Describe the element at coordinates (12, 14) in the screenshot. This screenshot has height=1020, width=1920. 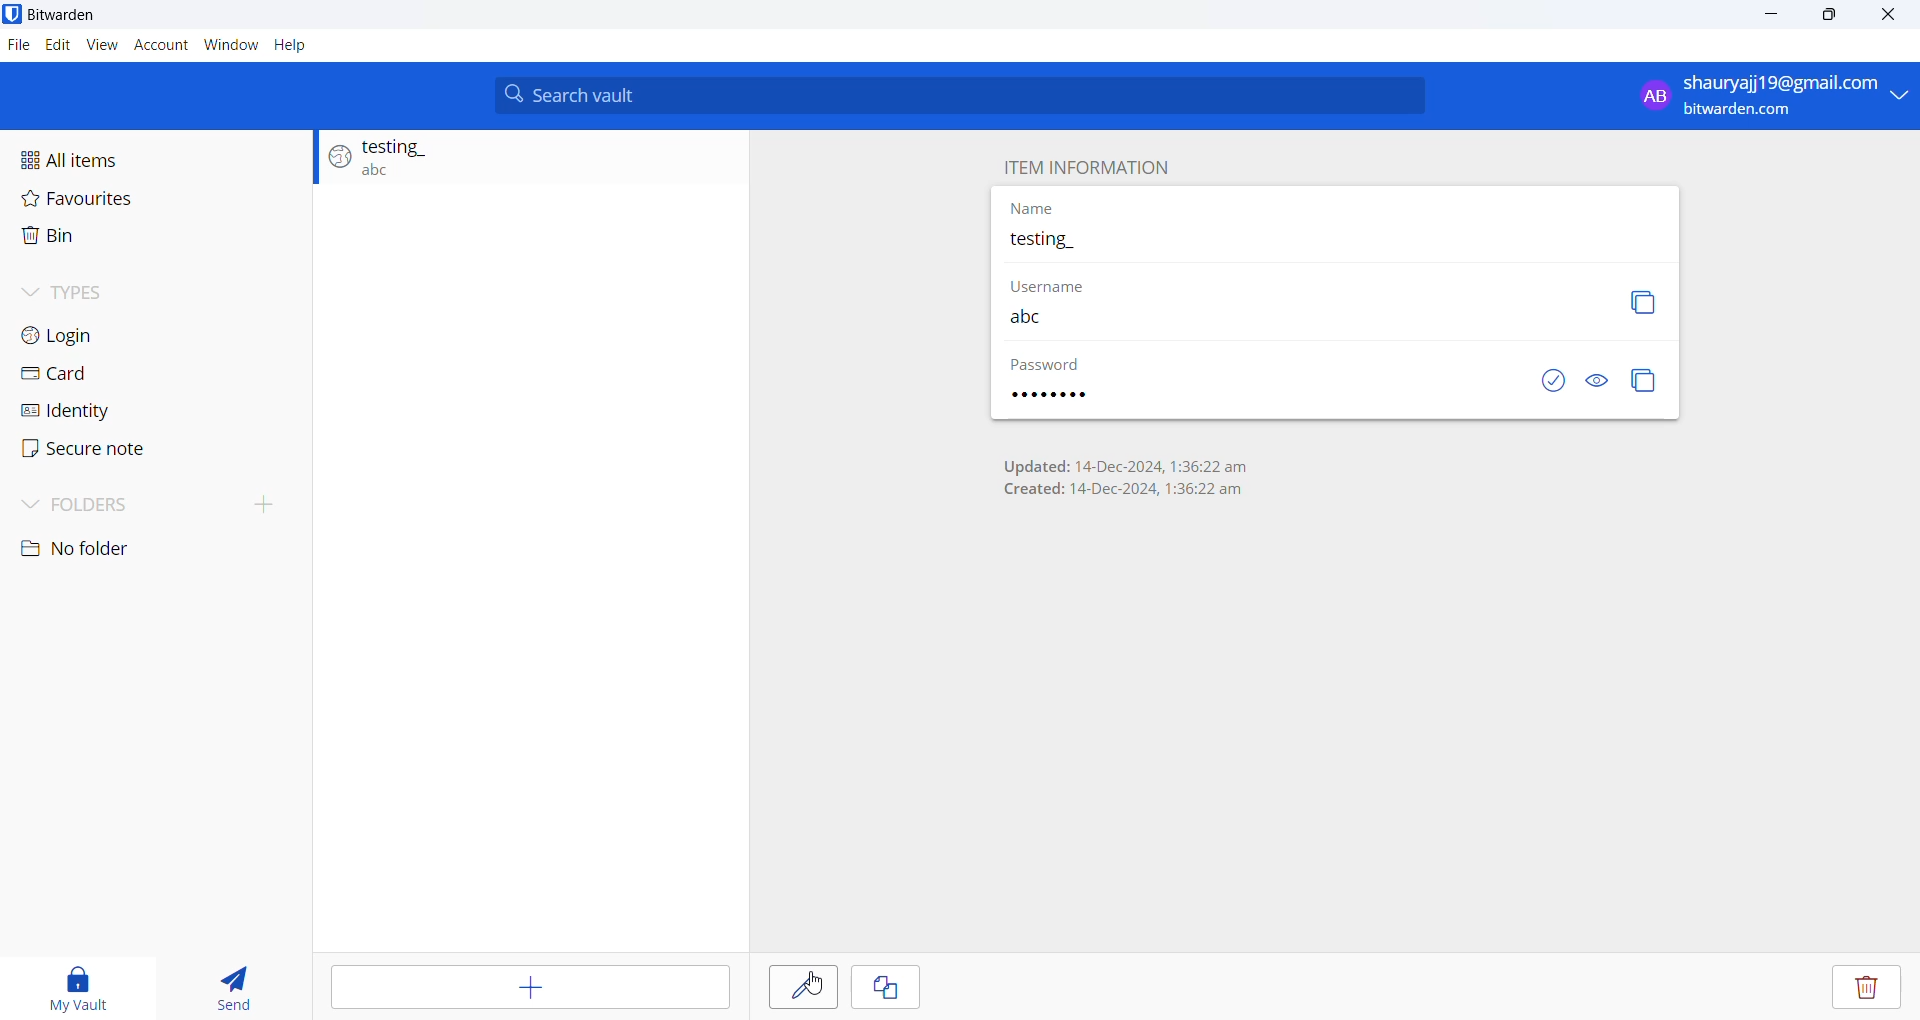
I see `application logo` at that location.